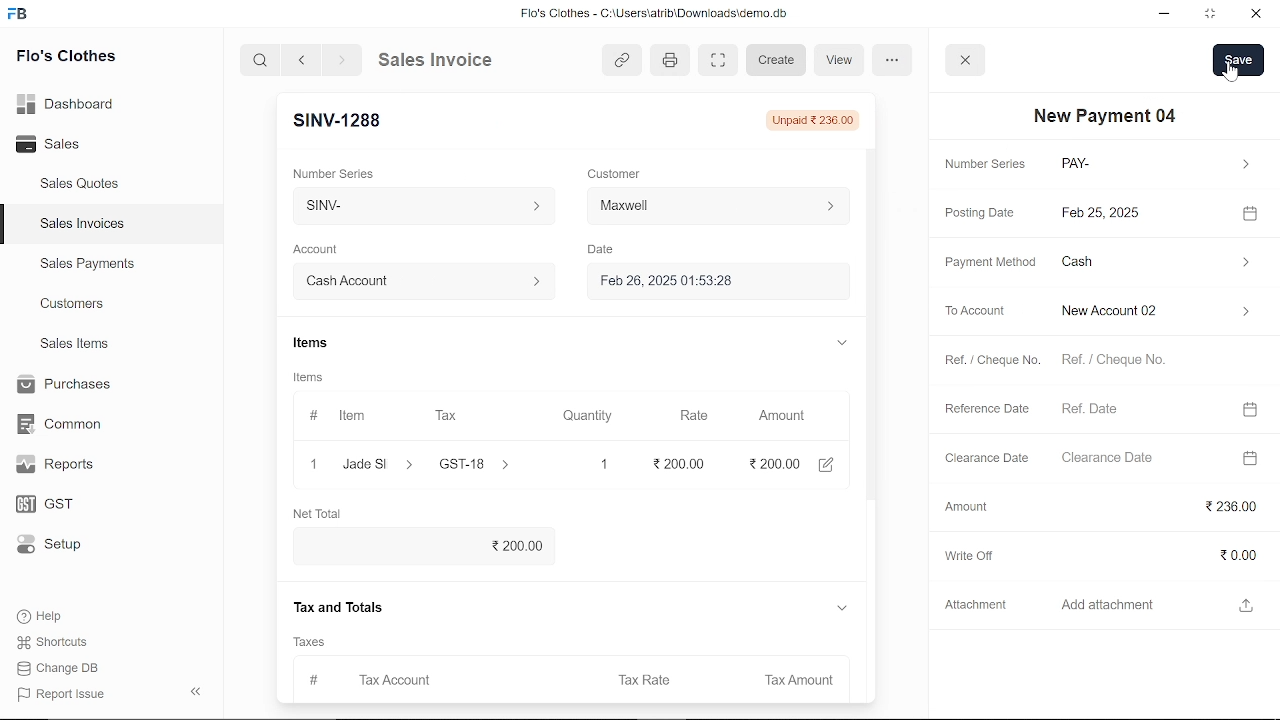 The width and height of the screenshot is (1280, 720). I want to click on open calender, so click(1251, 457).